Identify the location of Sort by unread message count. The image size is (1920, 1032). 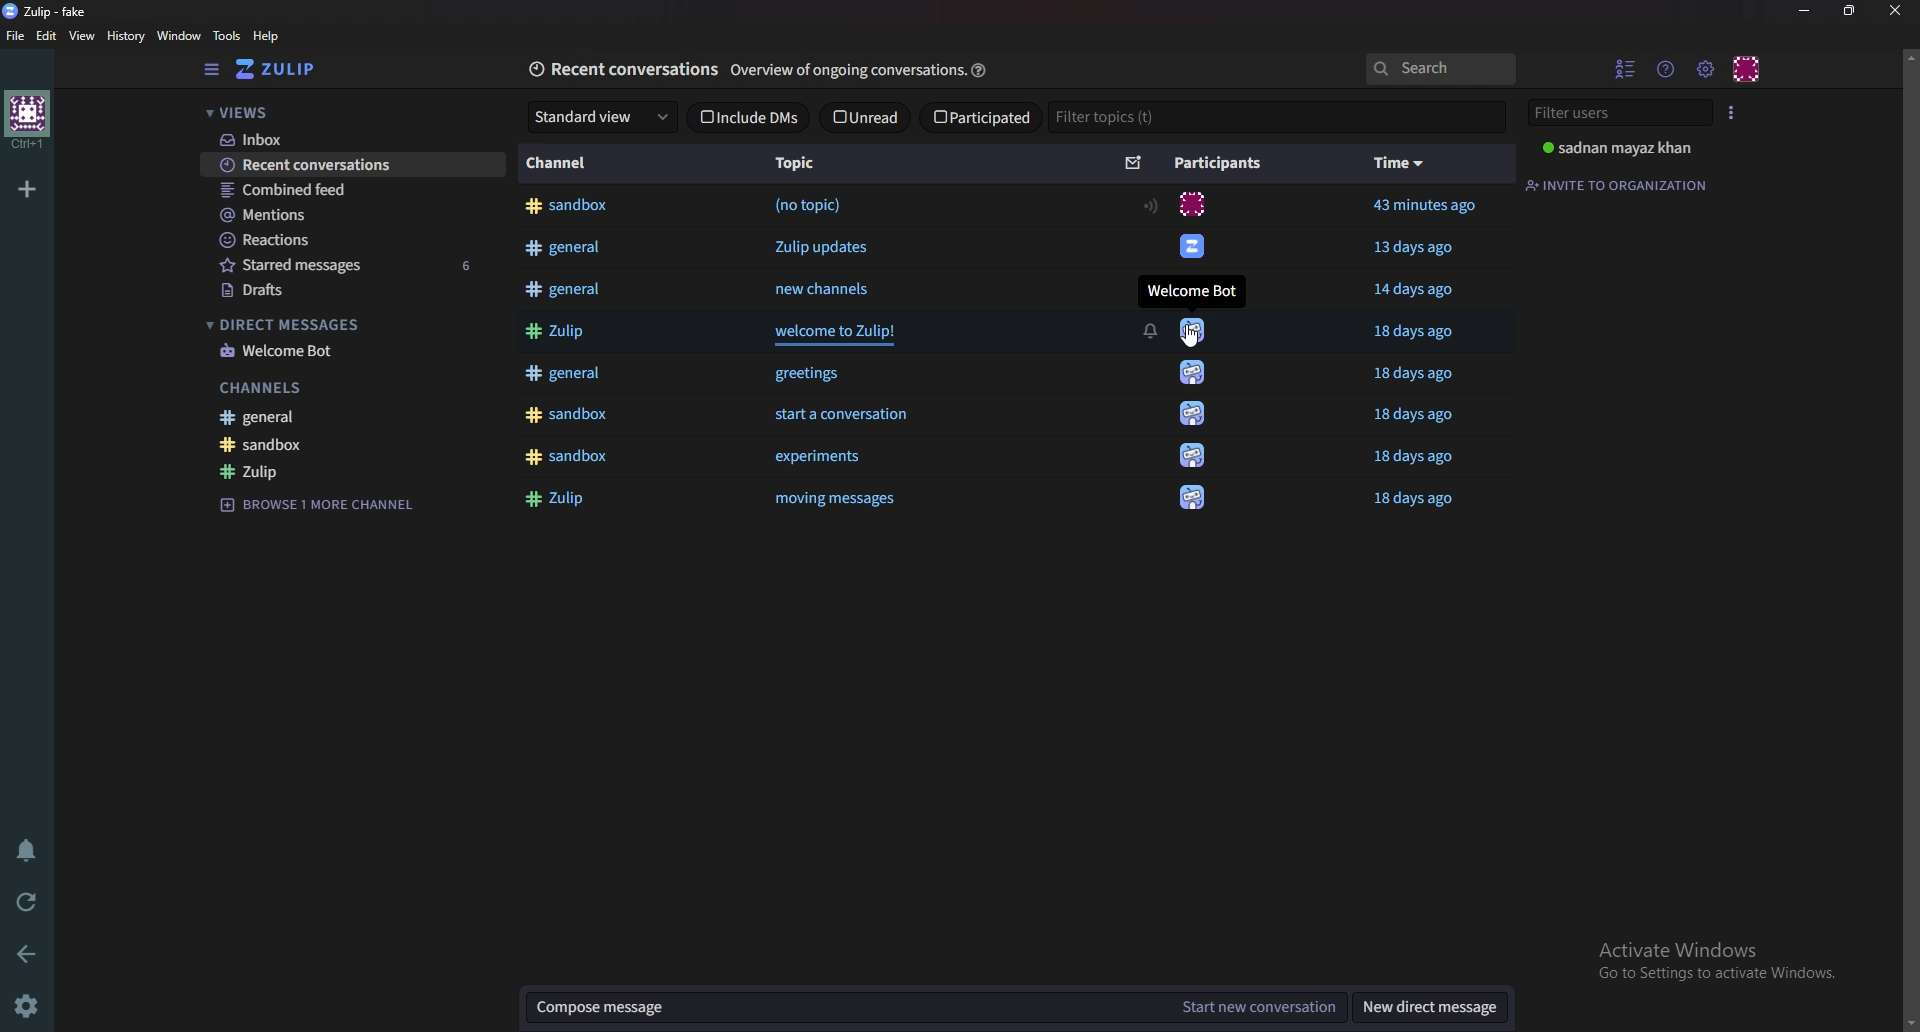
(1134, 164).